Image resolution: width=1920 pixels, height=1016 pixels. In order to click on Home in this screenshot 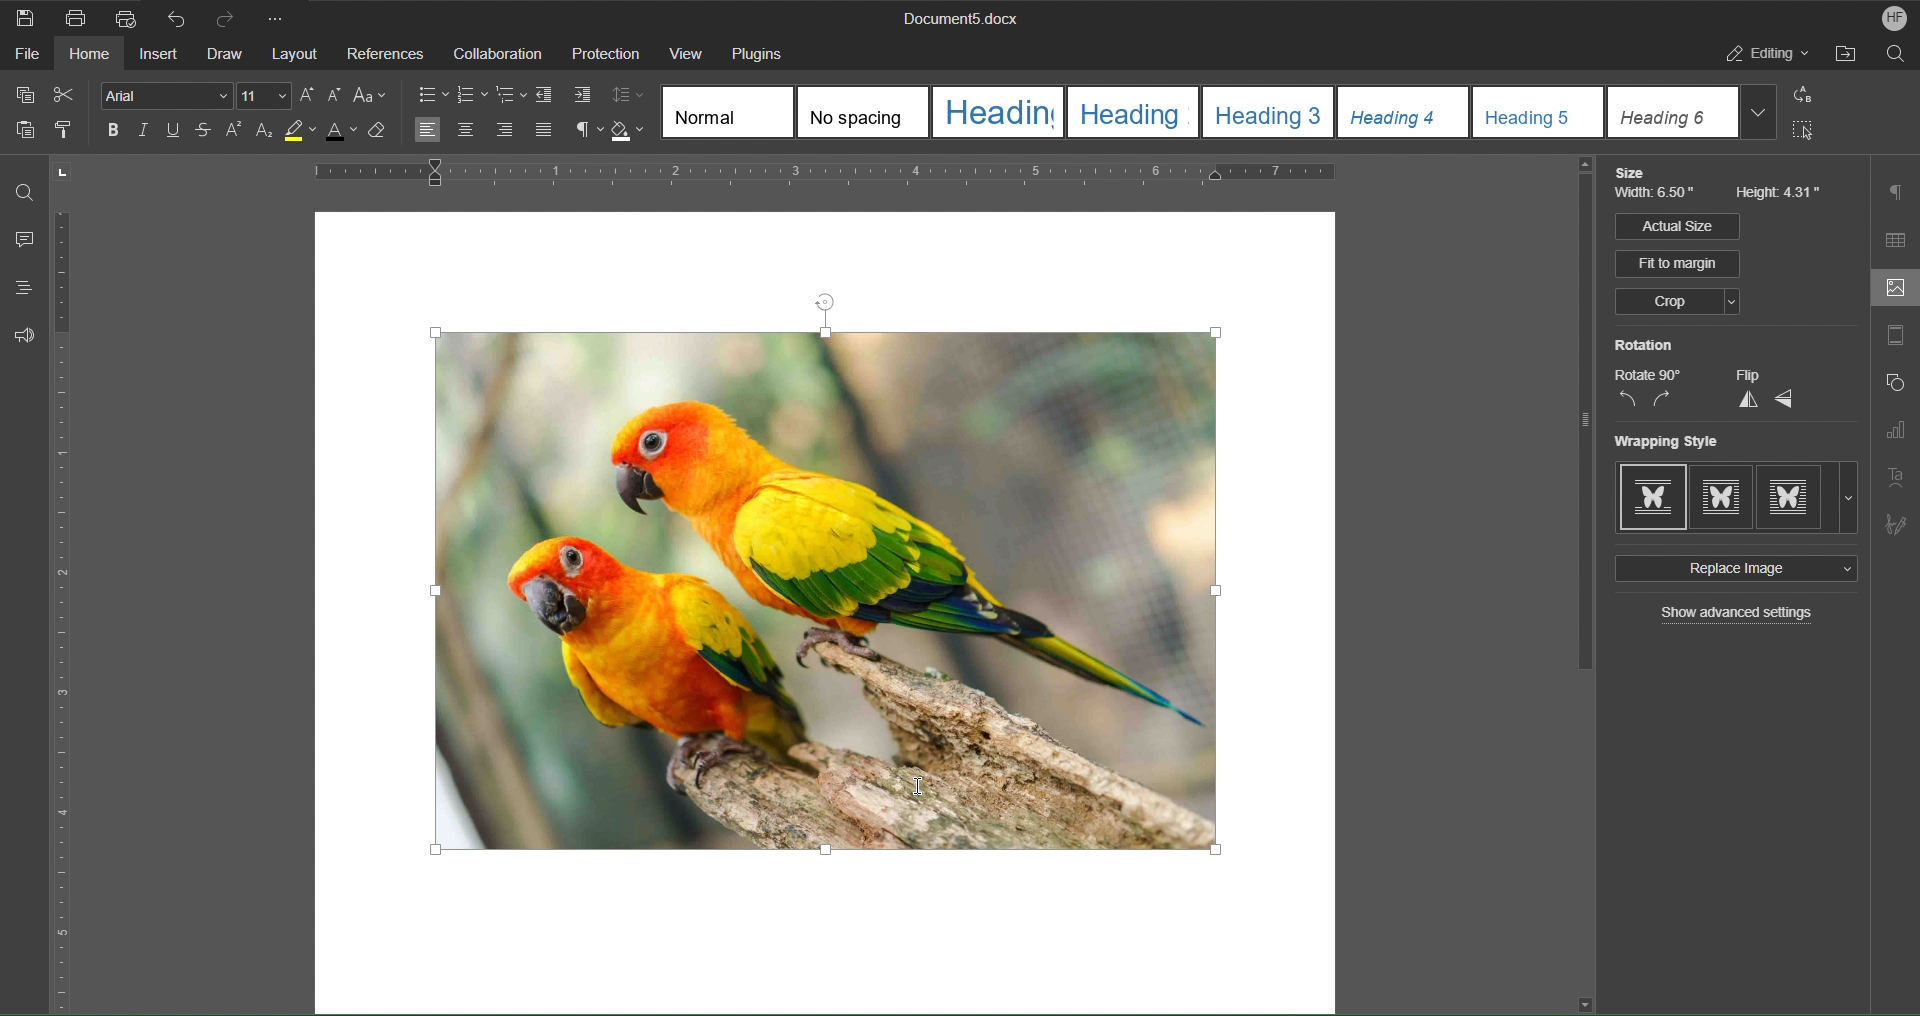, I will do `click(91, 57)`.